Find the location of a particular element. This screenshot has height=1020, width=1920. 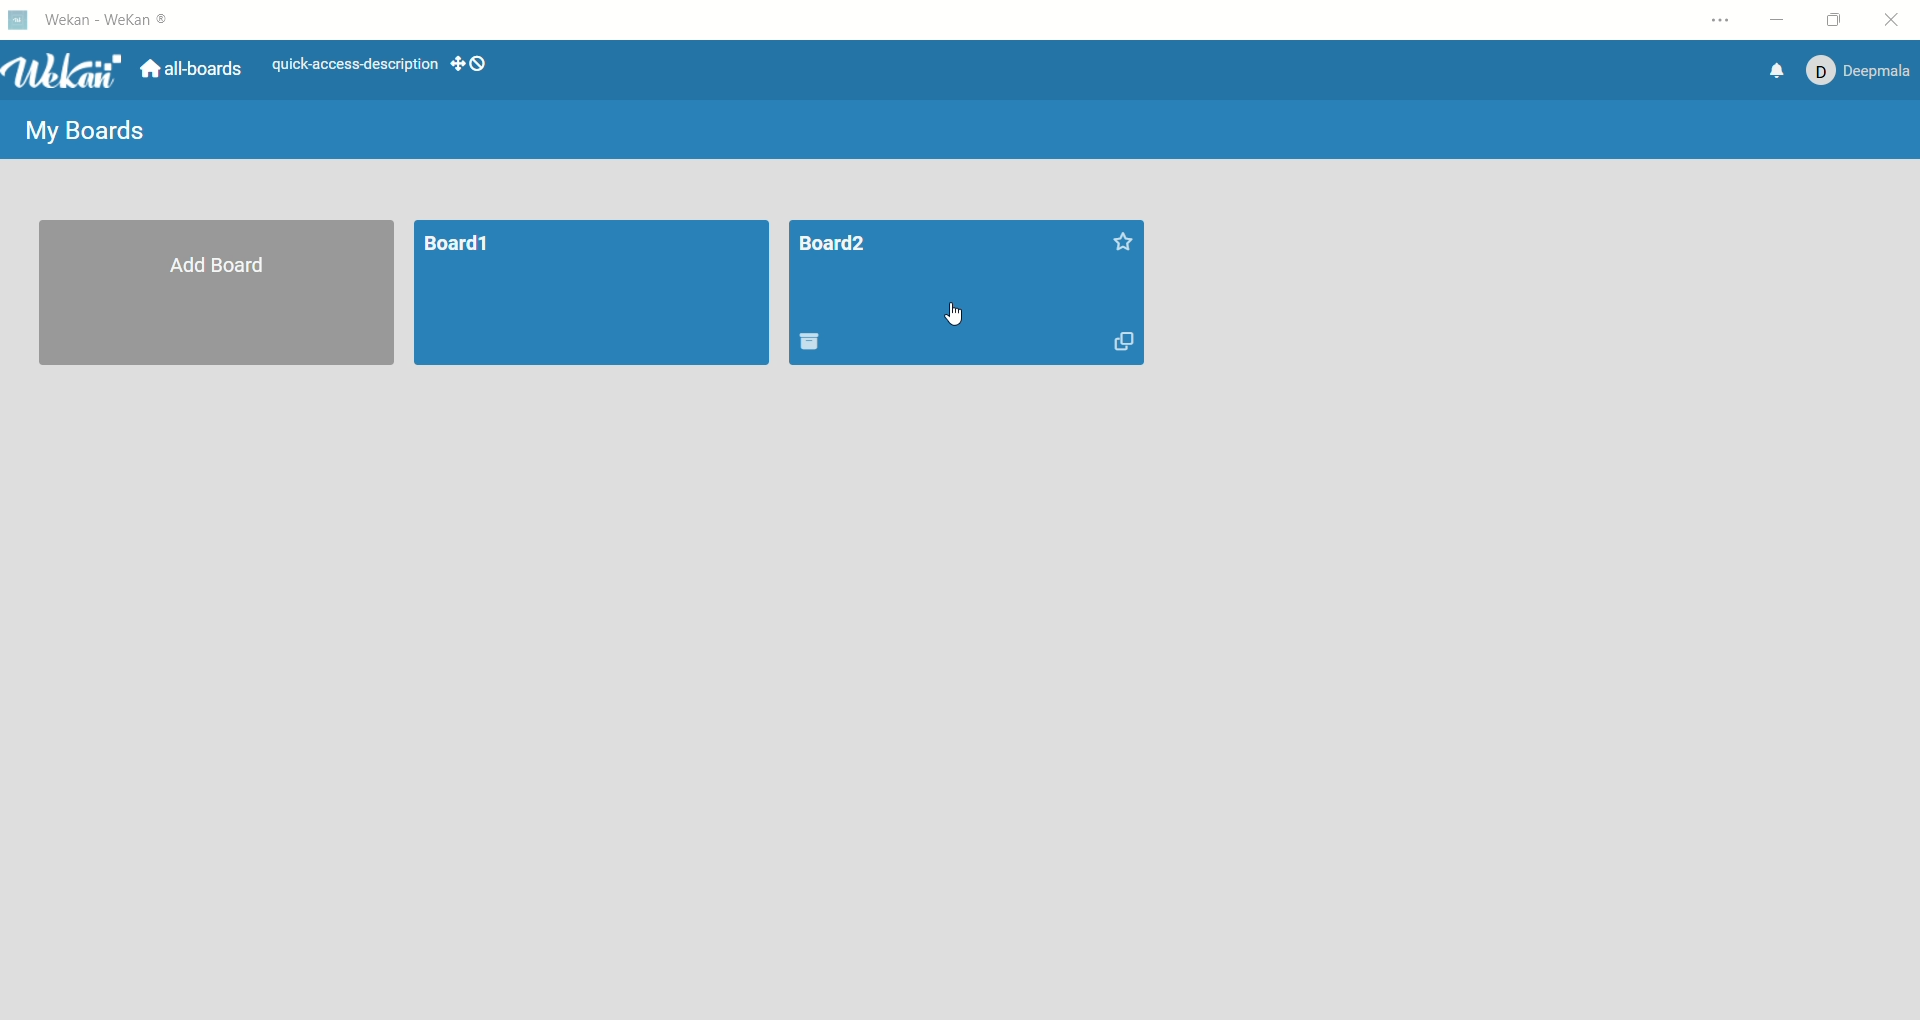

show-desktop-drag-handles is located at coordinates (479, 64).